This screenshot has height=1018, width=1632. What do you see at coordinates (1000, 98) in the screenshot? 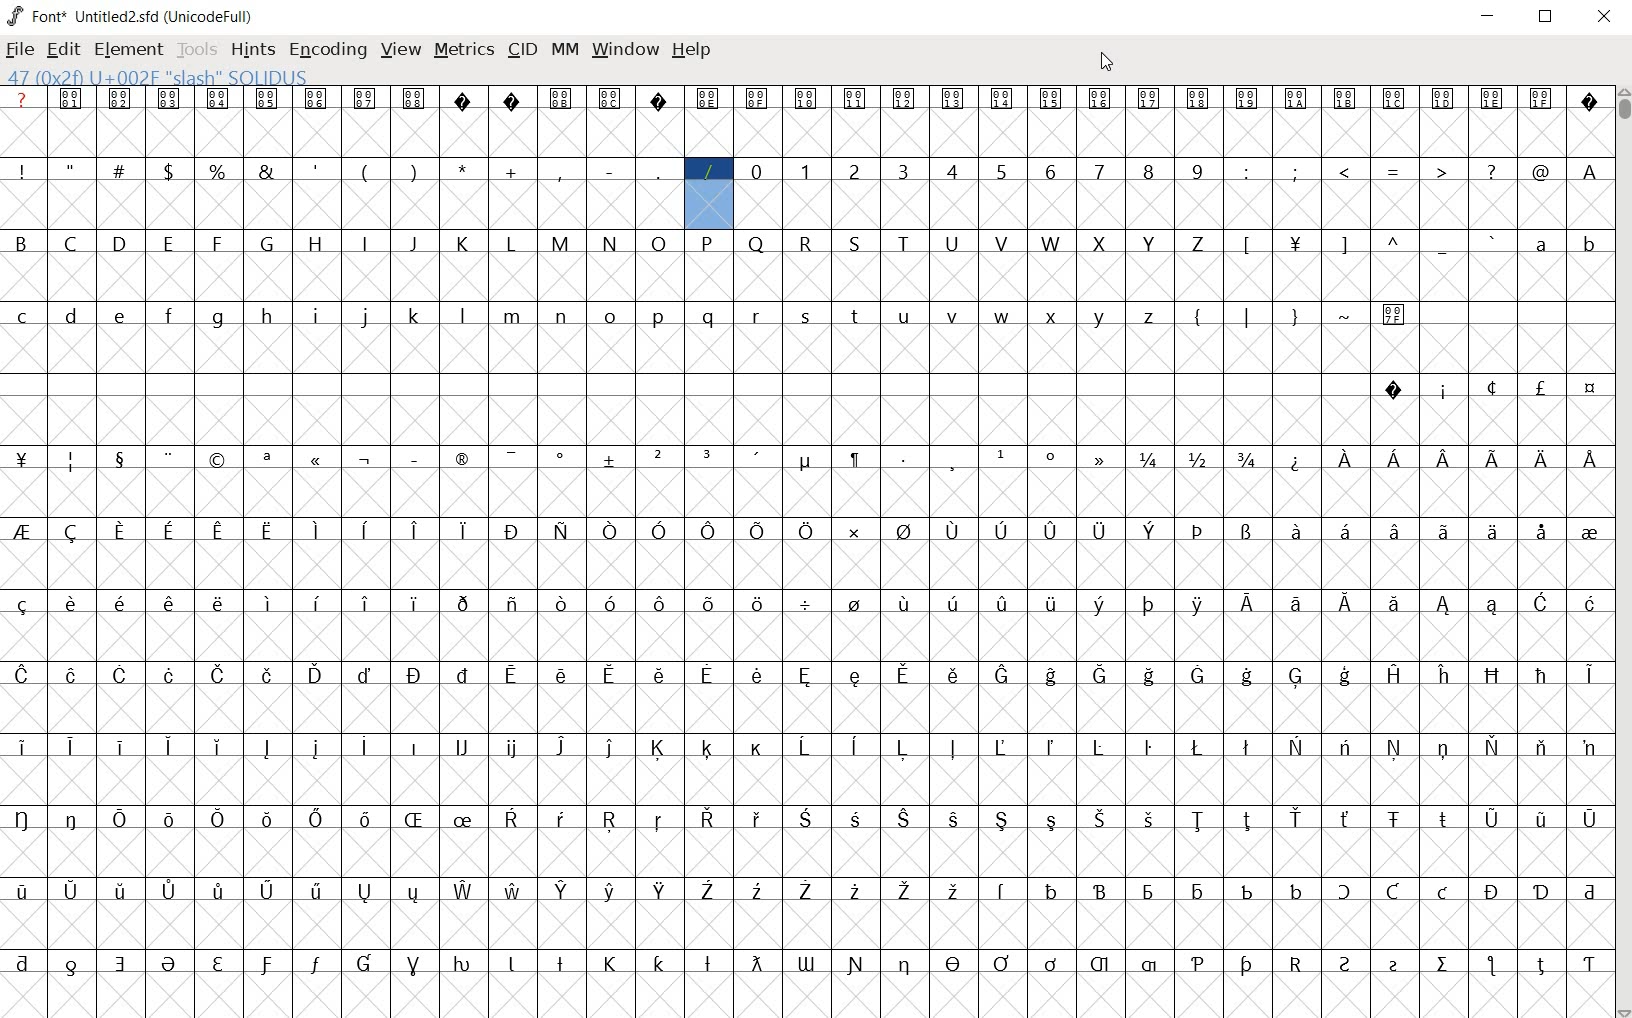
I see `glyph` at bounding box center [1000, 98].